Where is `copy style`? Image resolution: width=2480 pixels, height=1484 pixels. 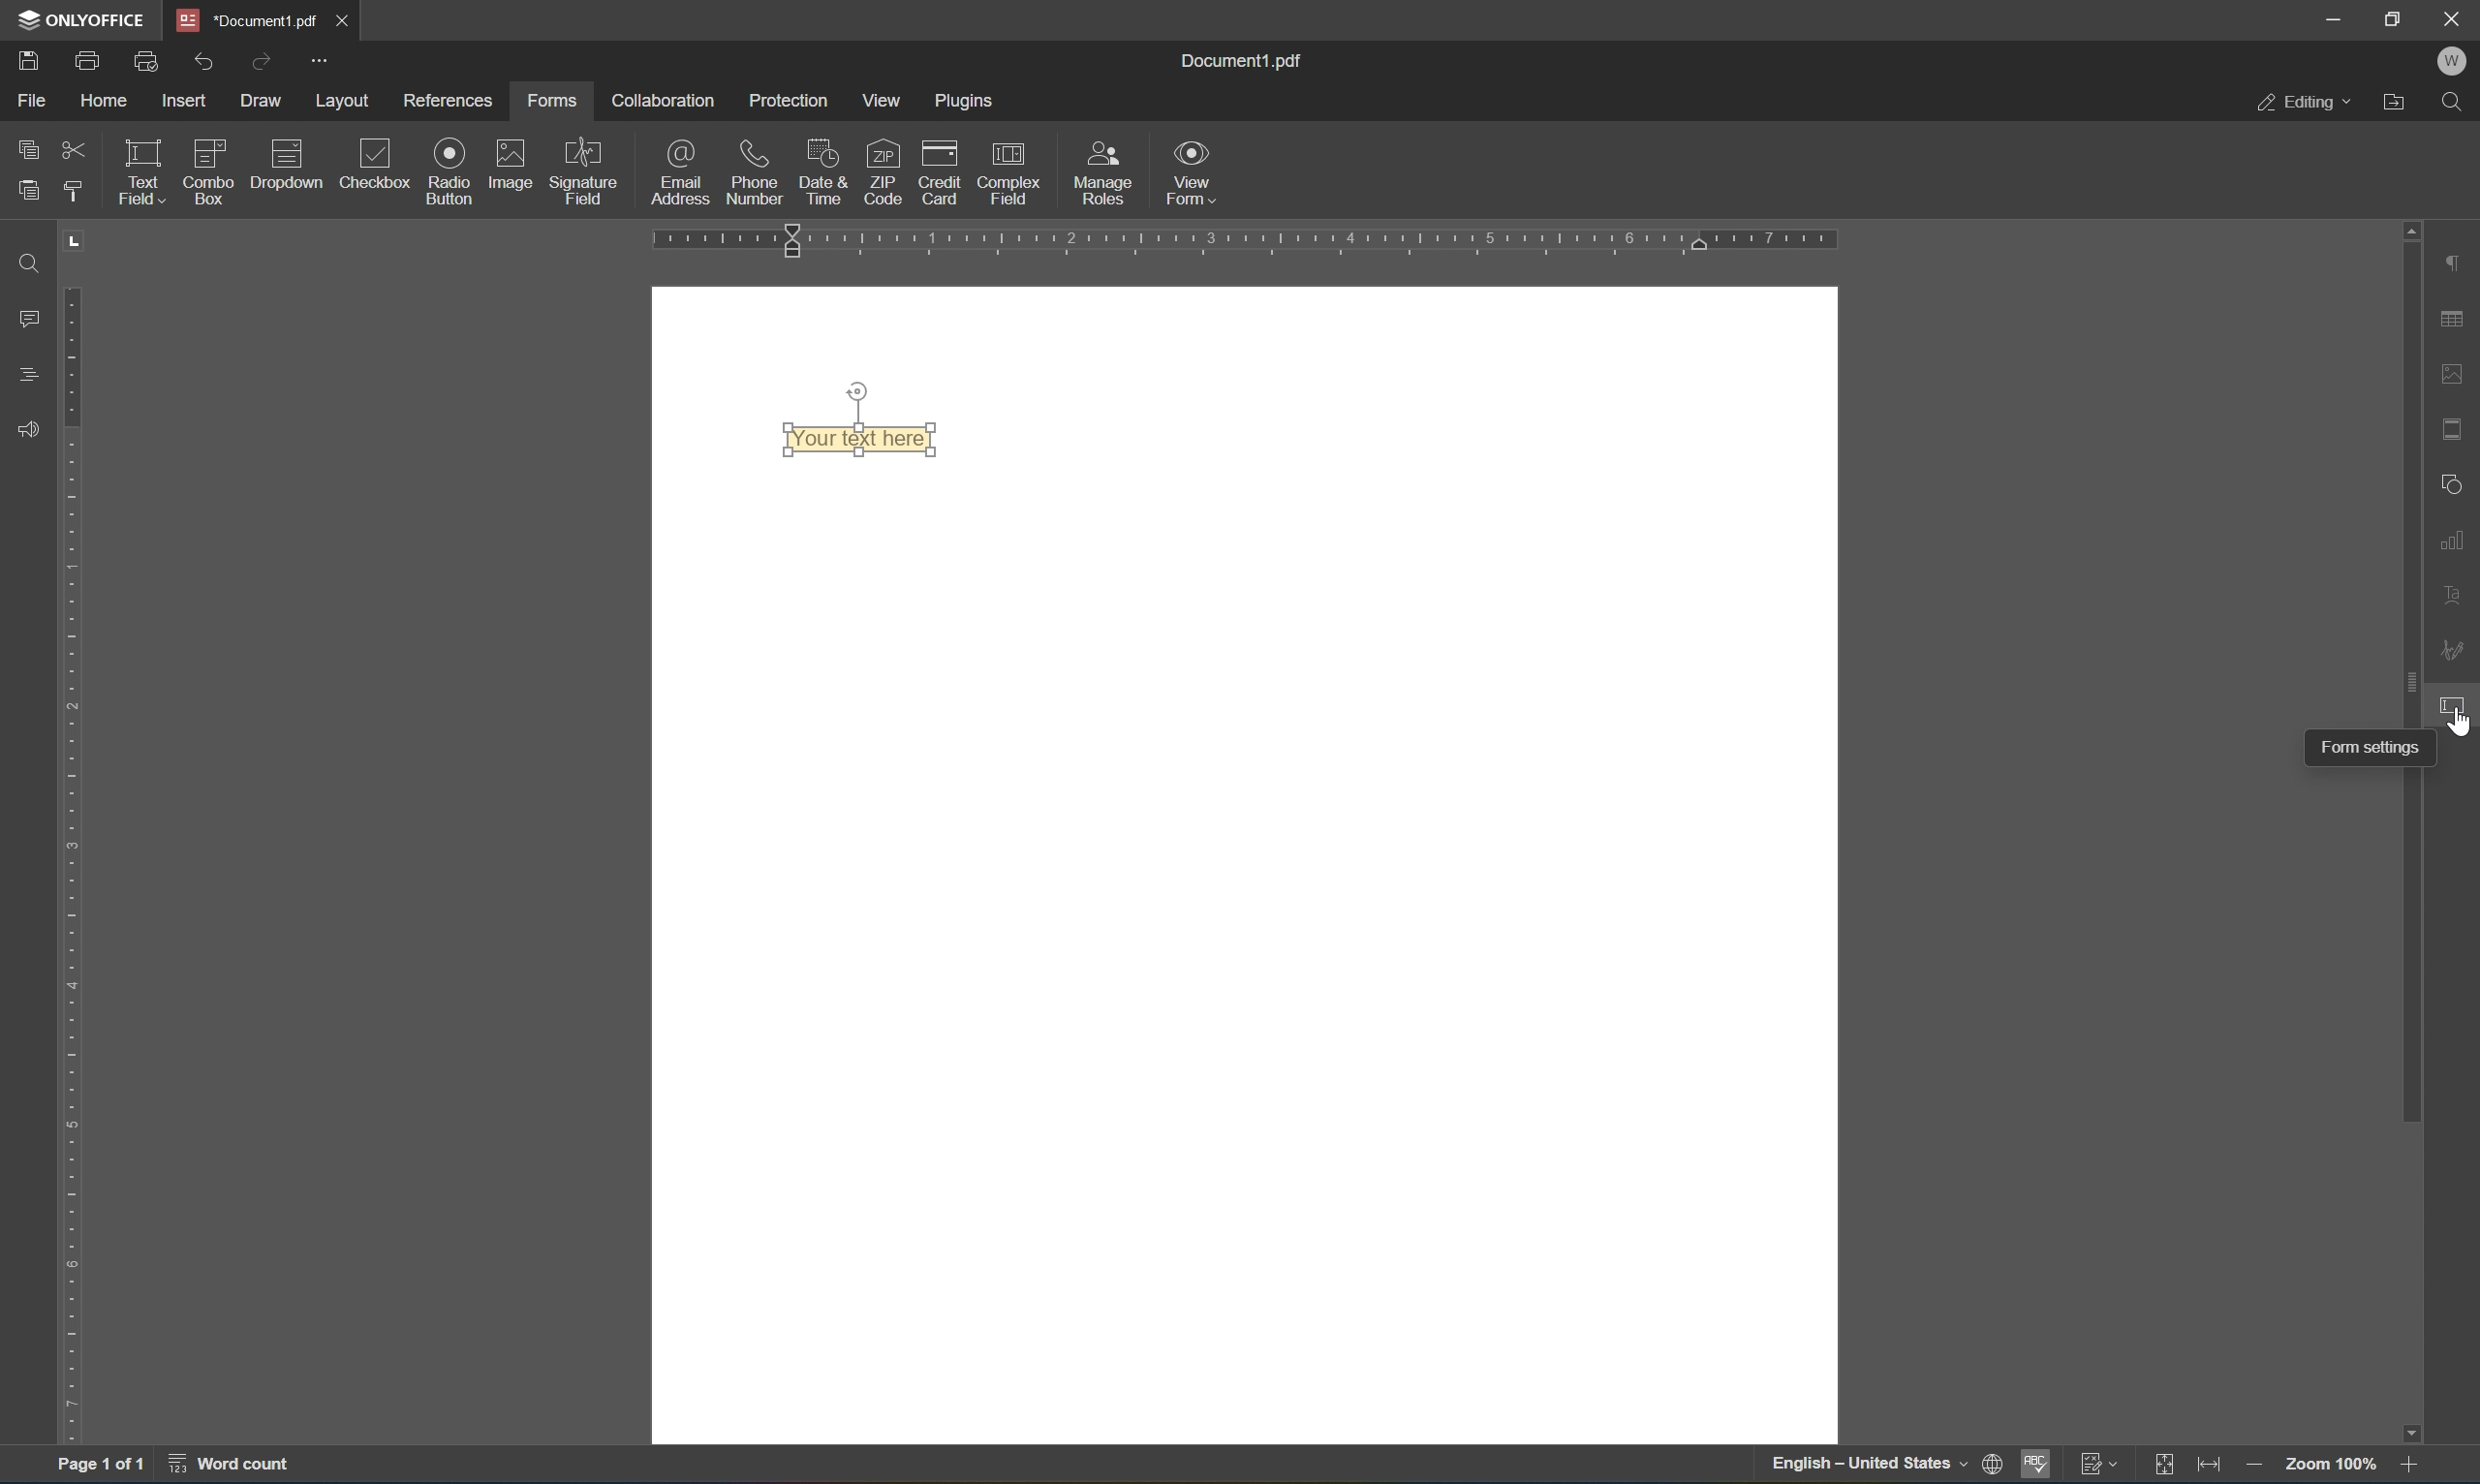 copy style is located at coordinates (73, 191).